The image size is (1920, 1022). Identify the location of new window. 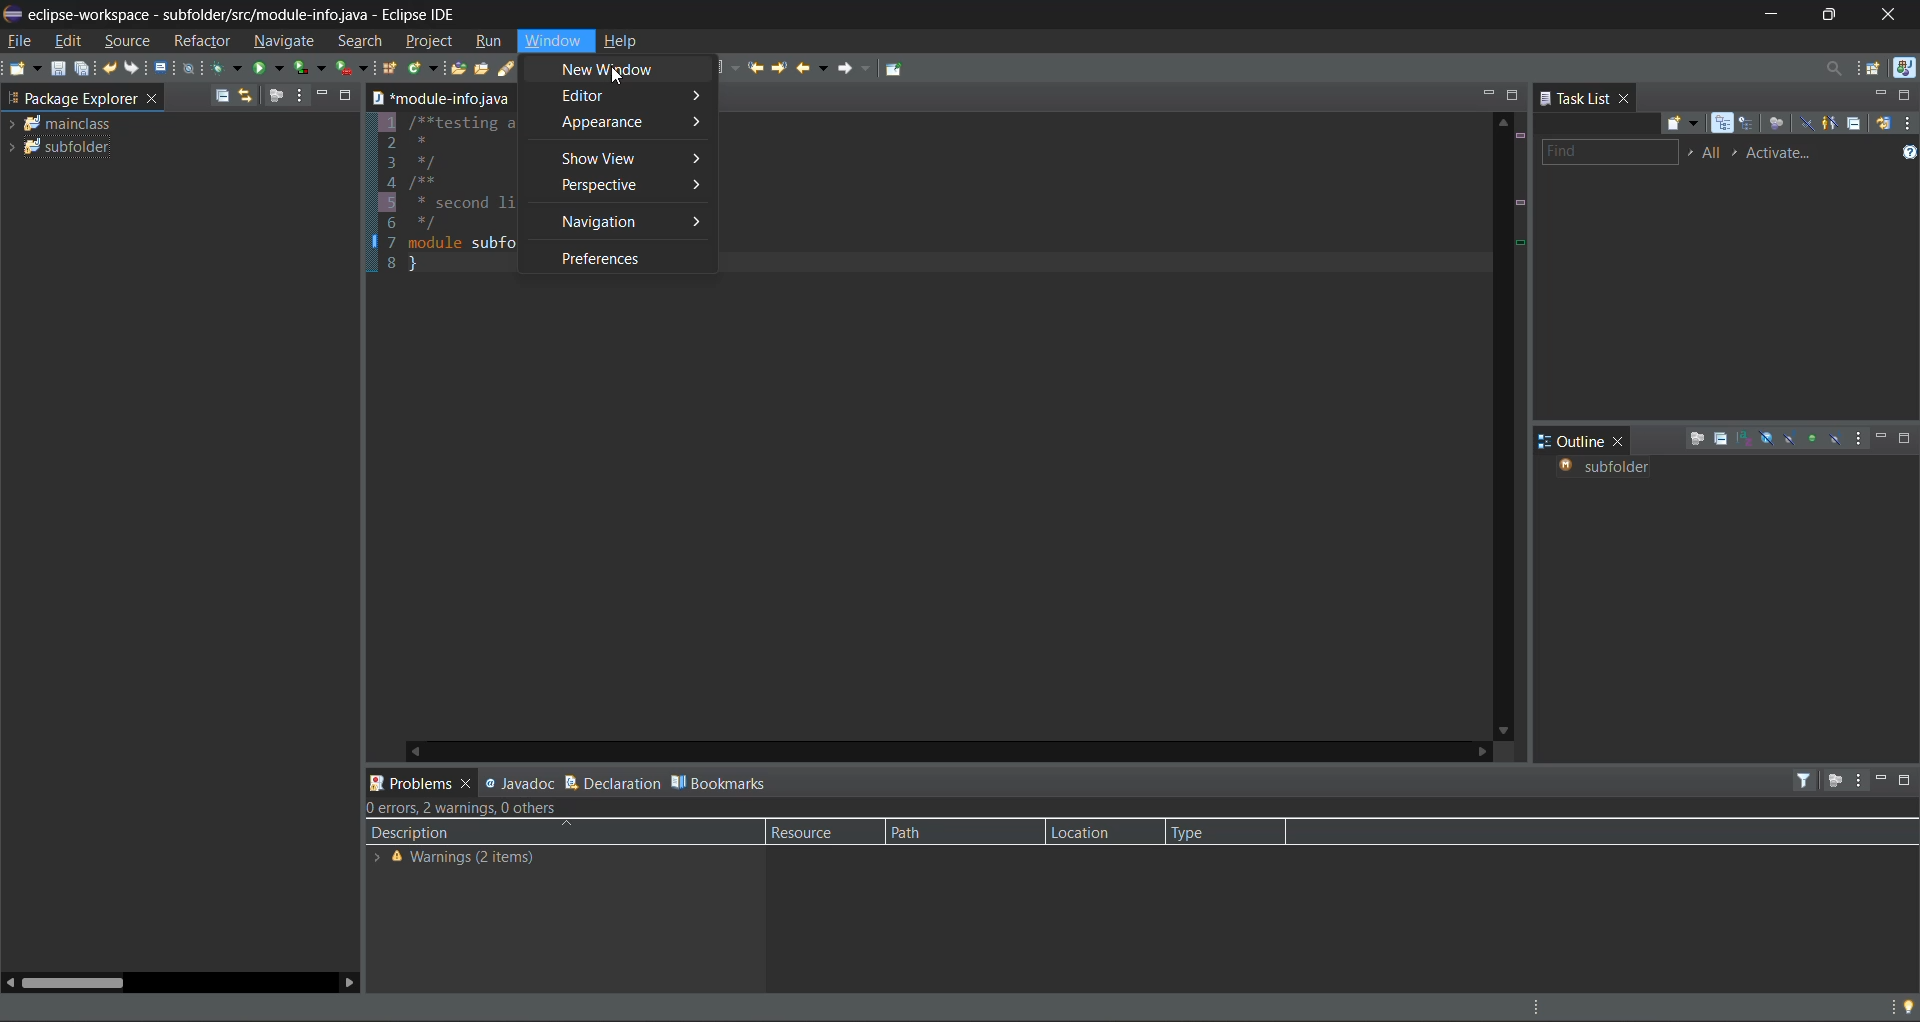
(619, 69).